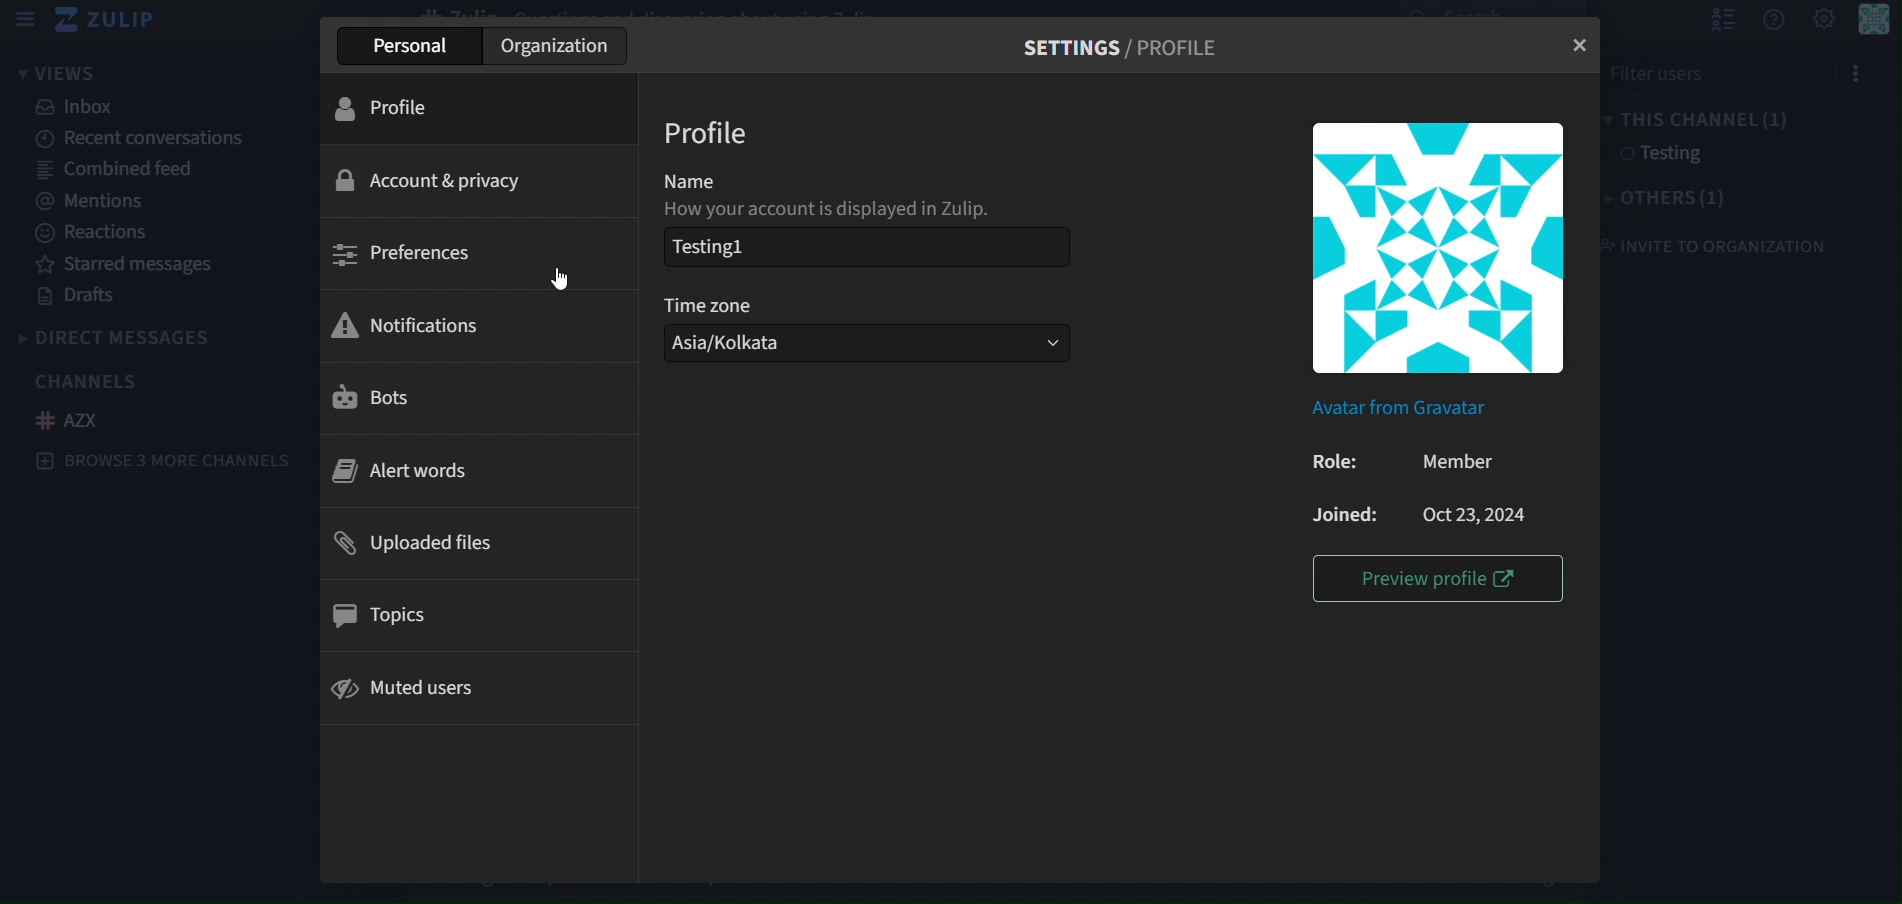 This screenshot has width=1902, height=904. I want to click on alert words, so click(407, 469).